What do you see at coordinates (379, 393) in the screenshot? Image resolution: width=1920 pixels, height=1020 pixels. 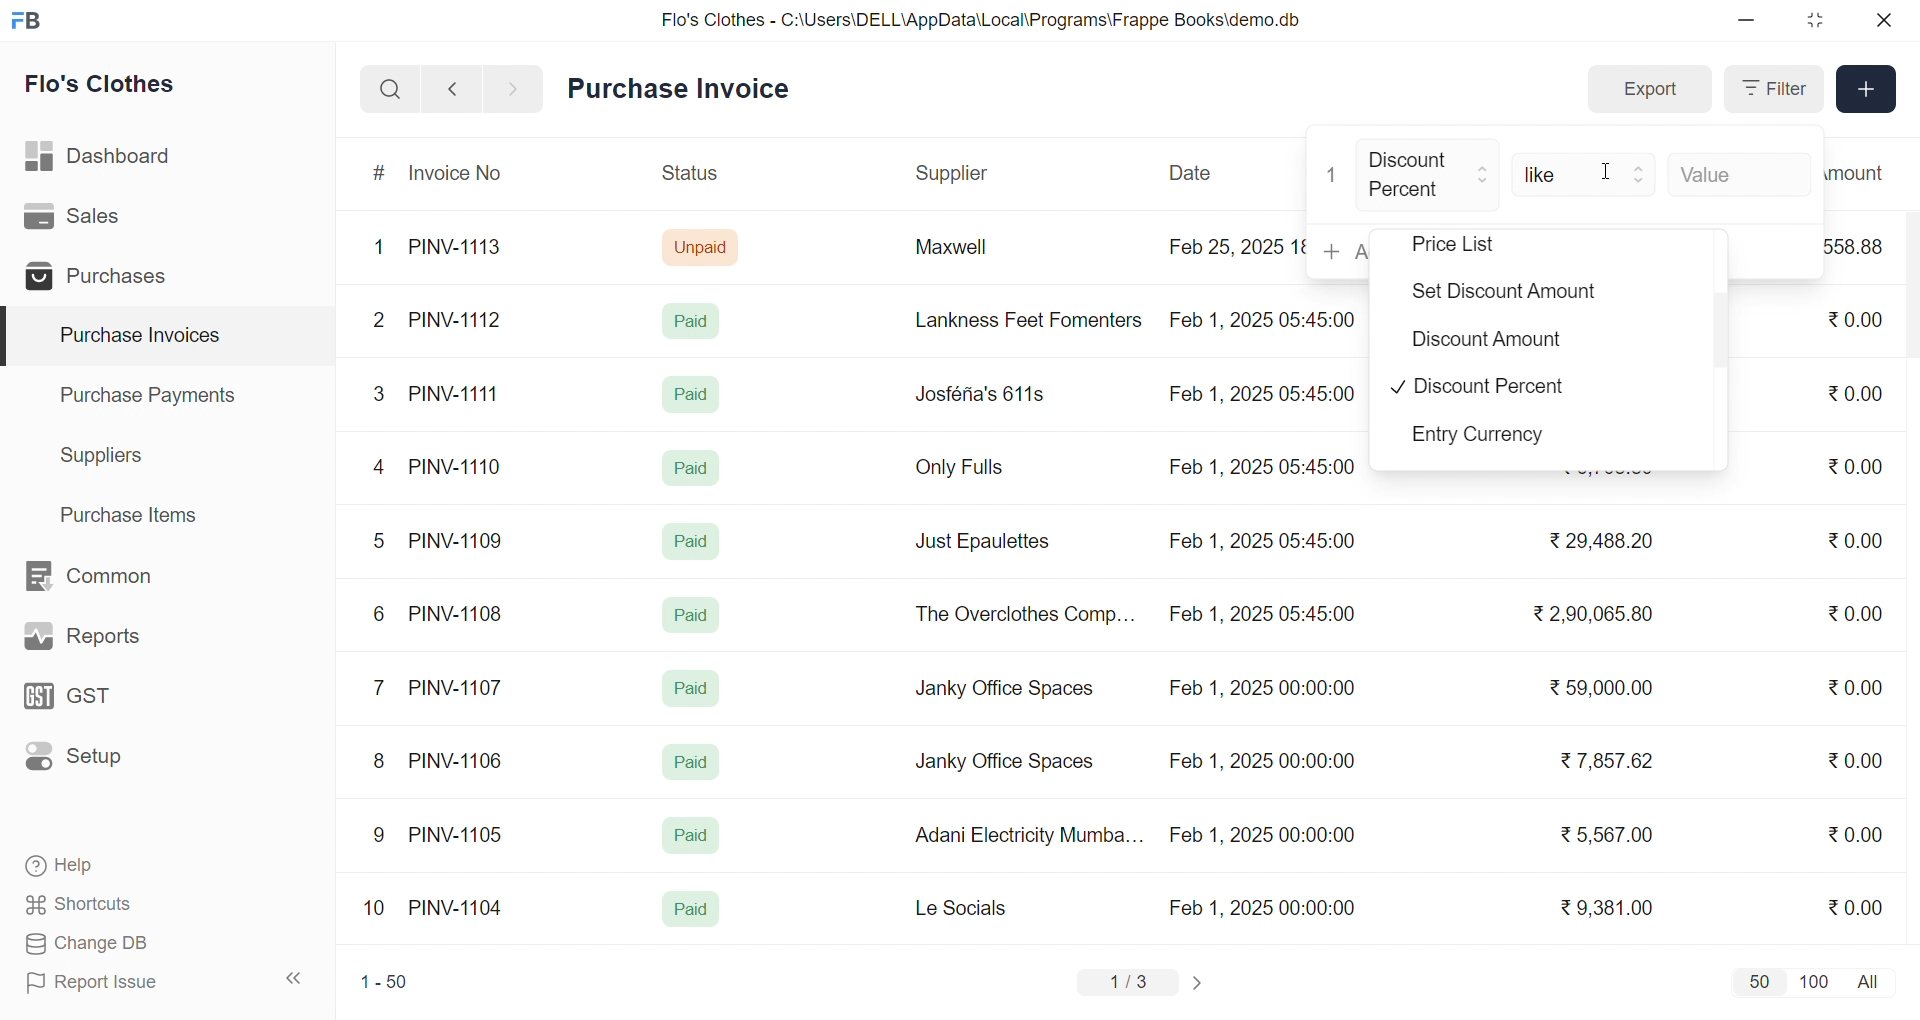 I see `3` at bounding box center [379, 393].